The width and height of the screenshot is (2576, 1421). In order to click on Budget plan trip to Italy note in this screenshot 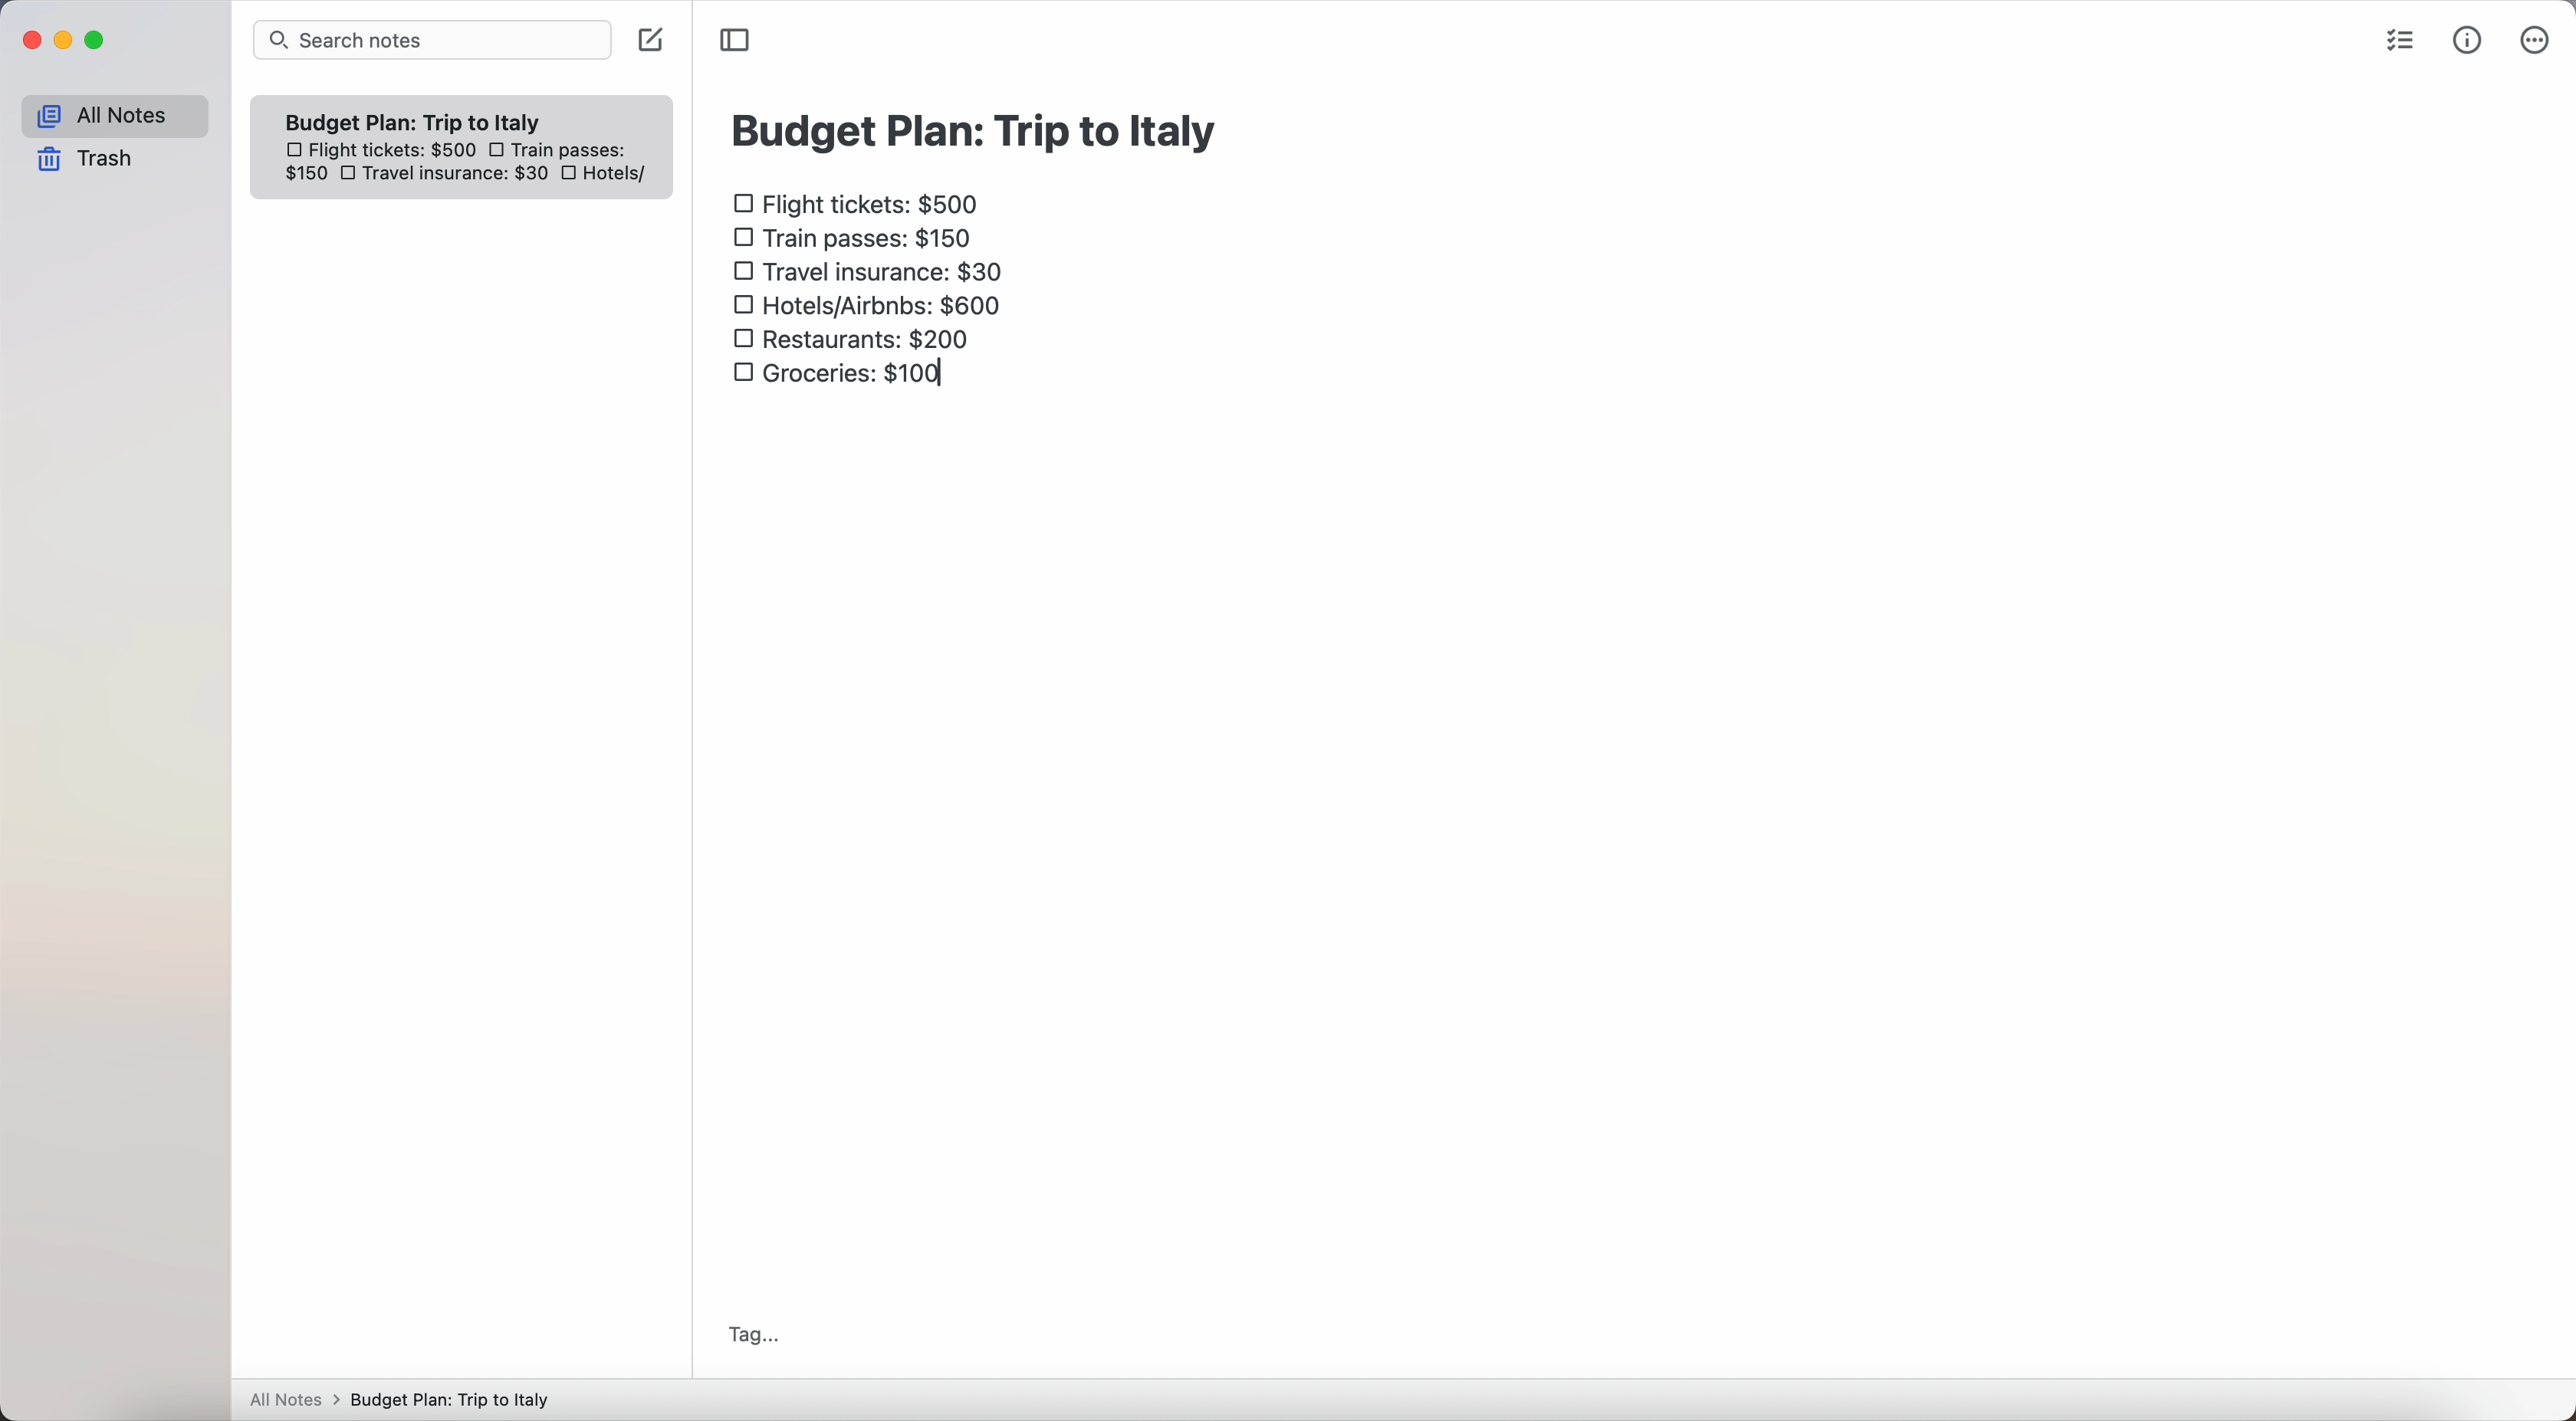, I will do `click(416, 121)`.